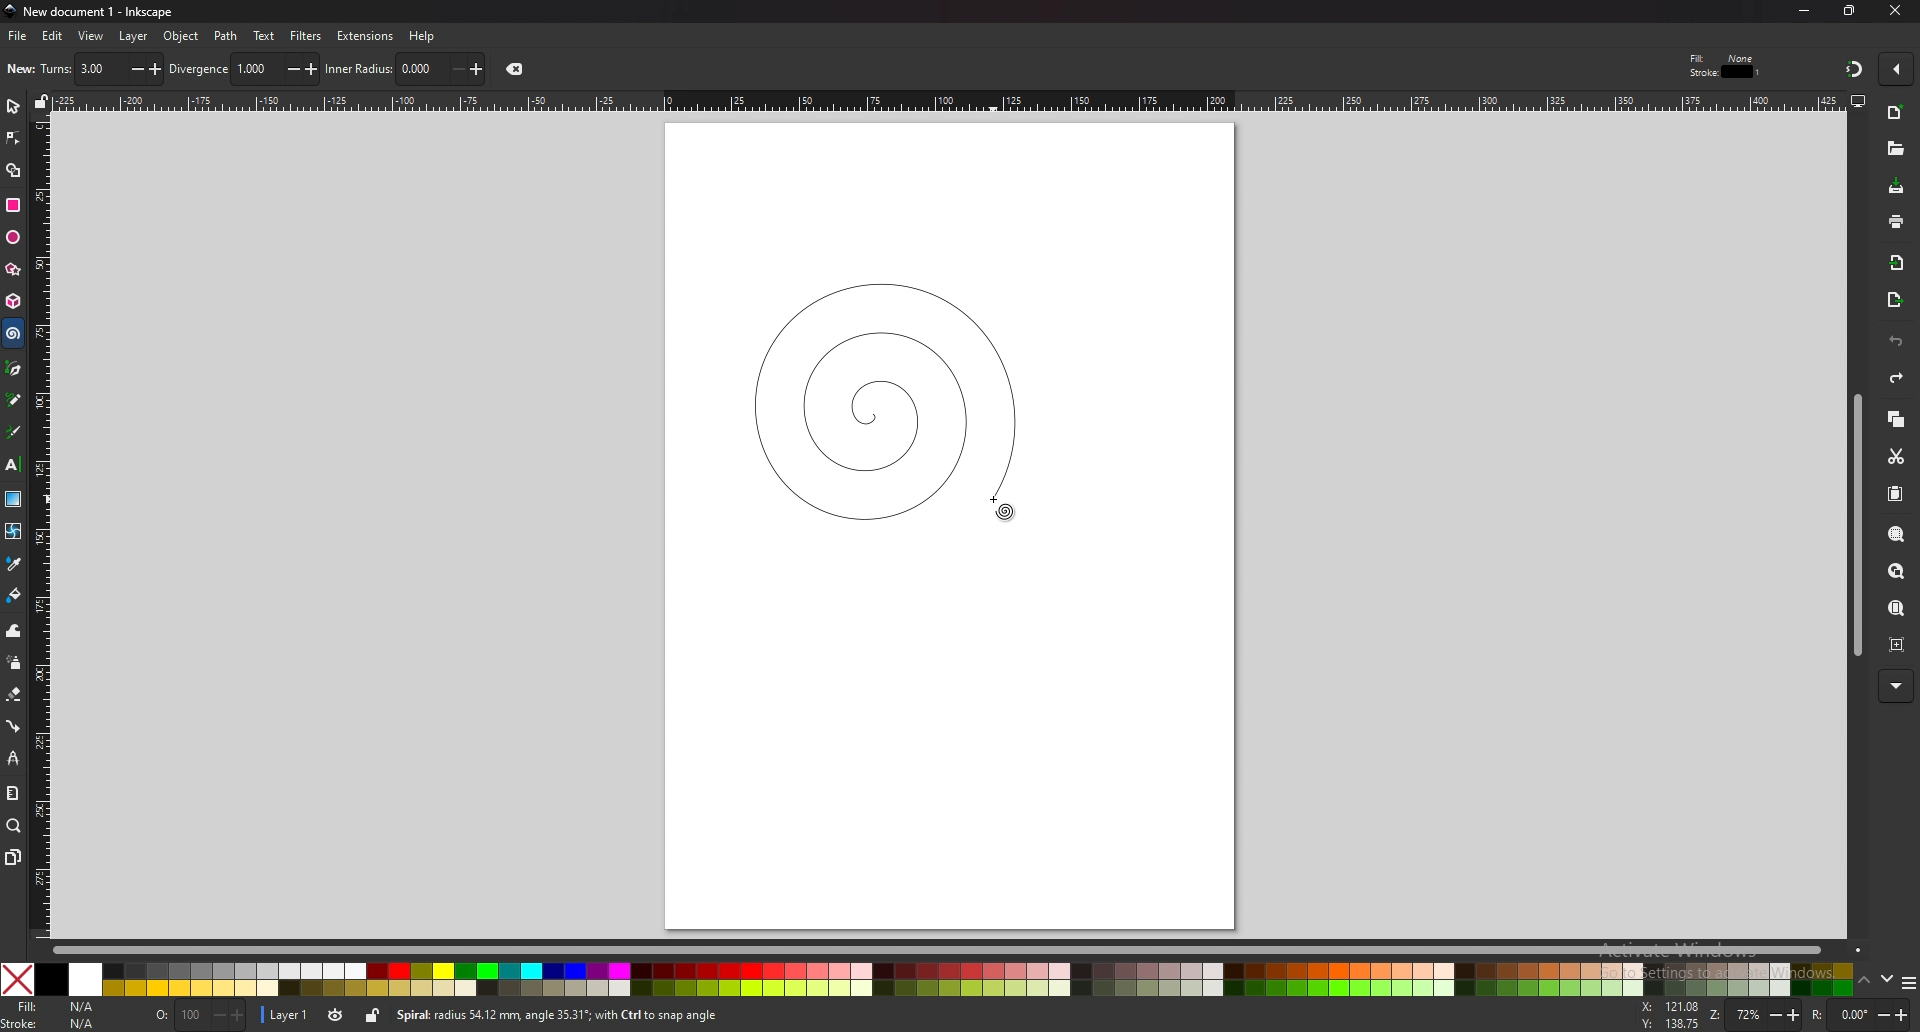 This screenshot has height=1032, width=1920. I want to click on import, so click(1896, 263).